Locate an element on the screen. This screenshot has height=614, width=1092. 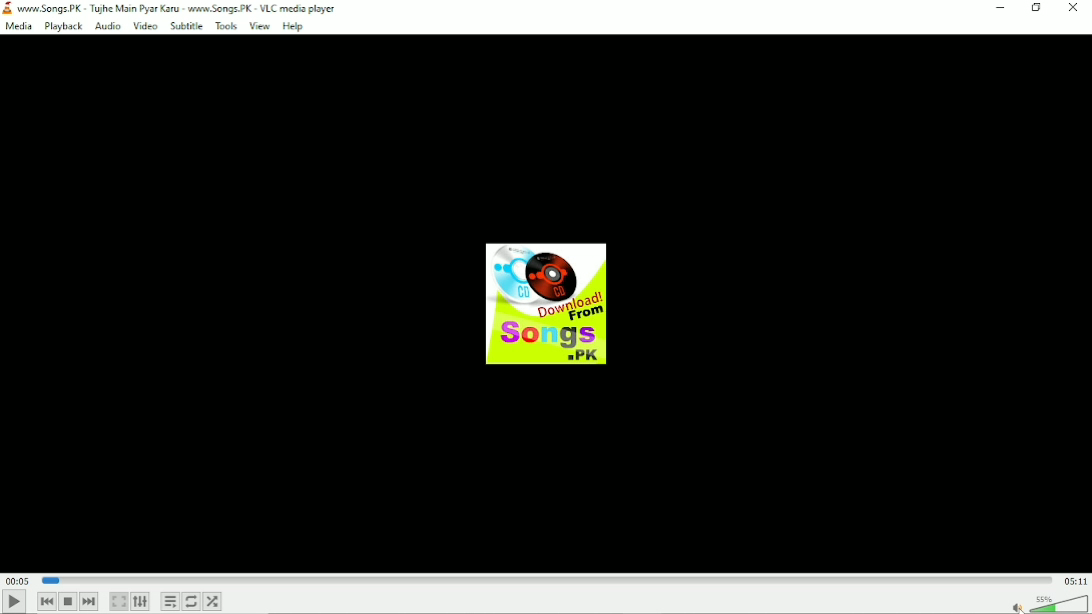
Total duration is located at coordinates (1074, 580).